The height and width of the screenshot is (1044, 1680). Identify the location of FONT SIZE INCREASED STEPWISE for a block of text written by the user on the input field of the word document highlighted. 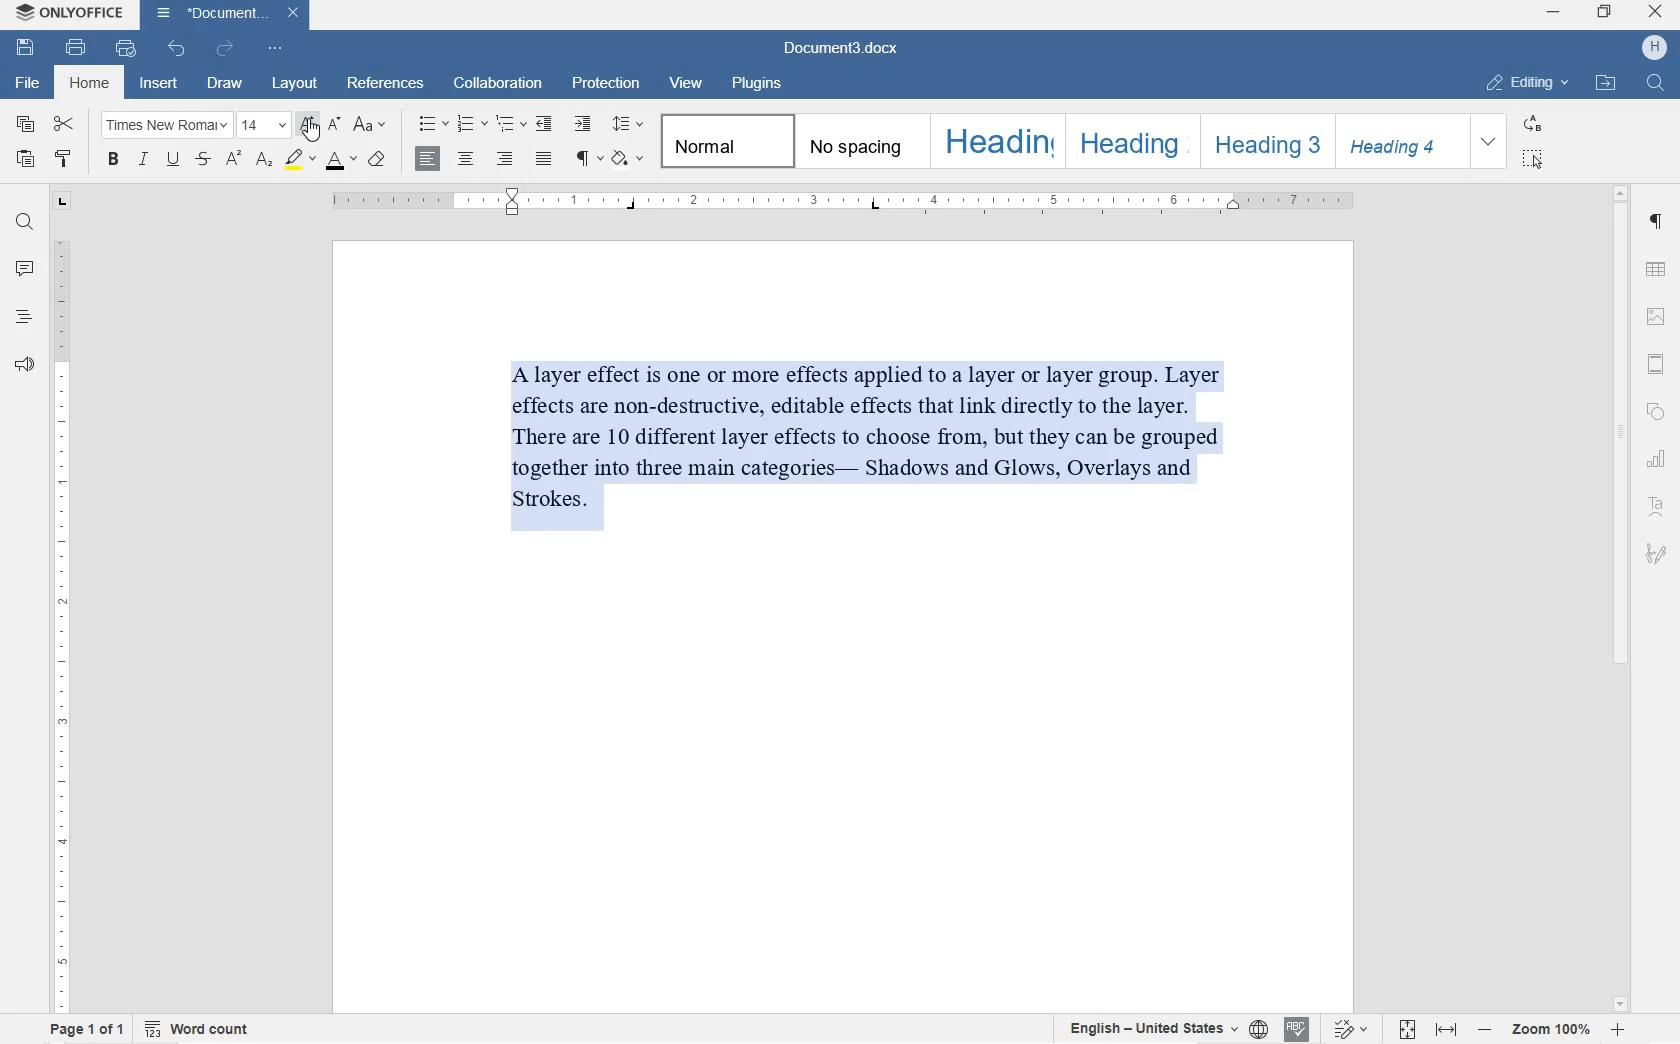
(883, 453).